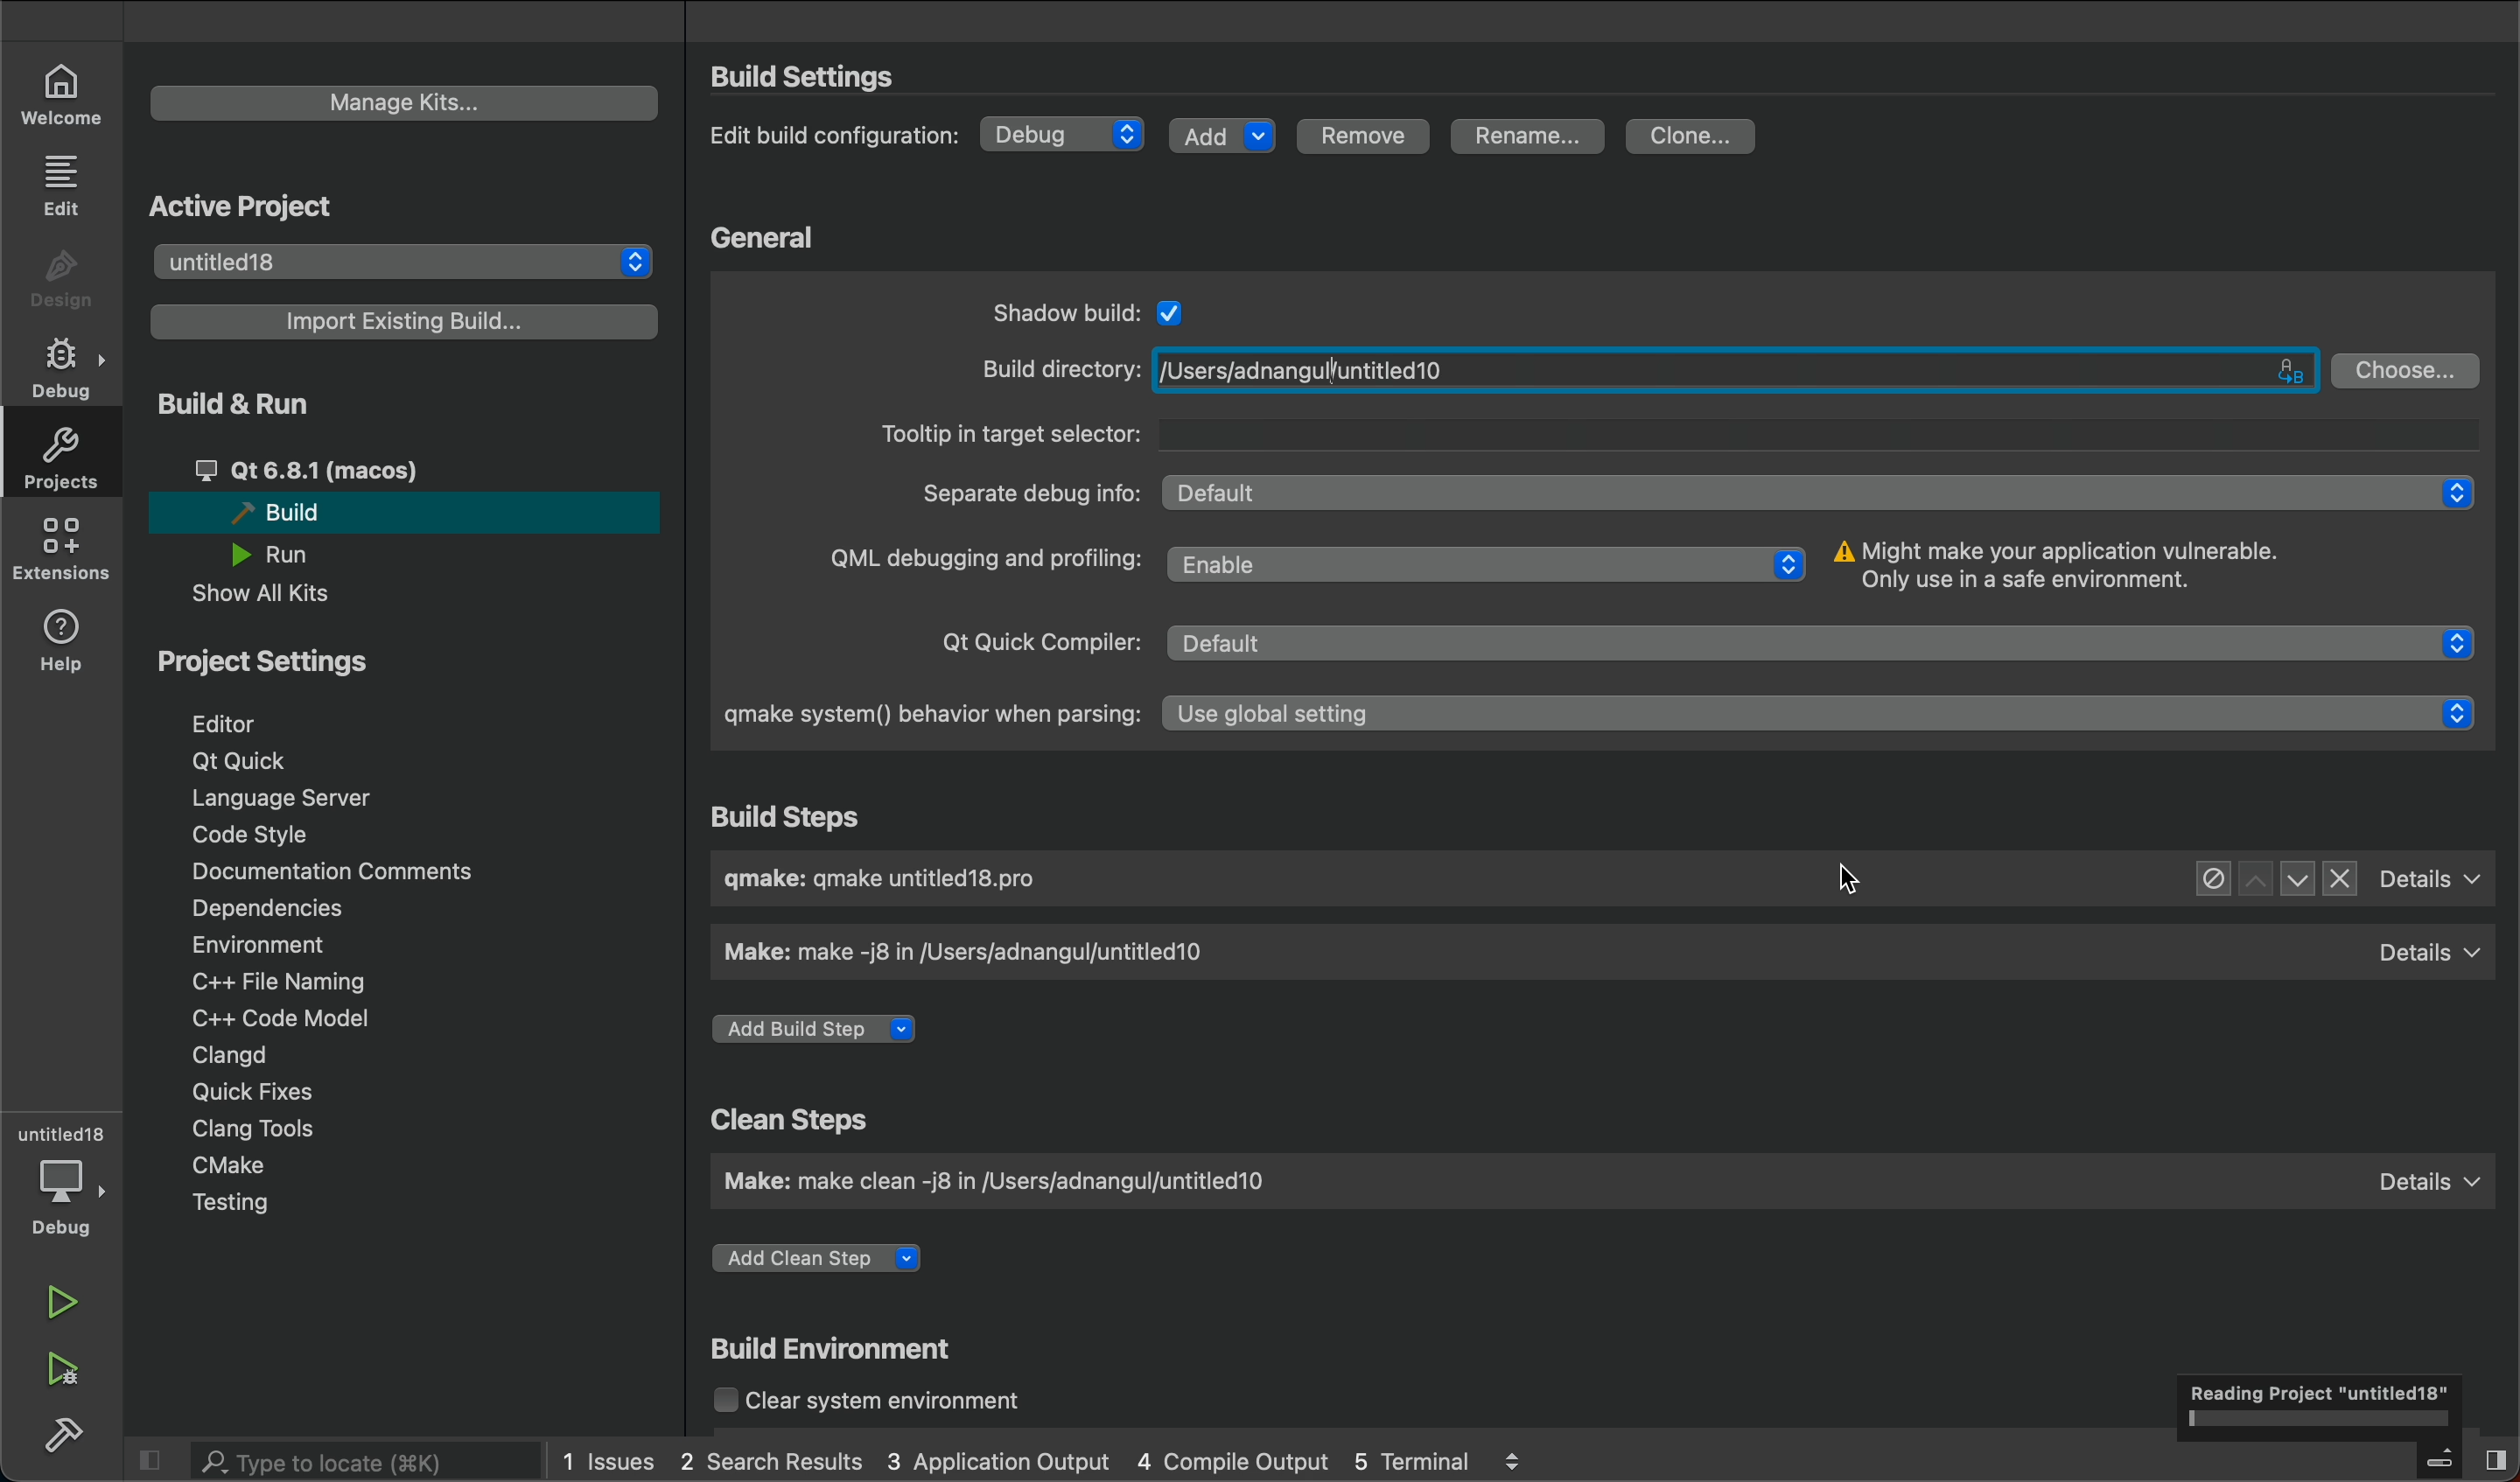  Describe the element at coordinates (1232, 1461) in the screenshot. I see `4 Compile Output` at that location.